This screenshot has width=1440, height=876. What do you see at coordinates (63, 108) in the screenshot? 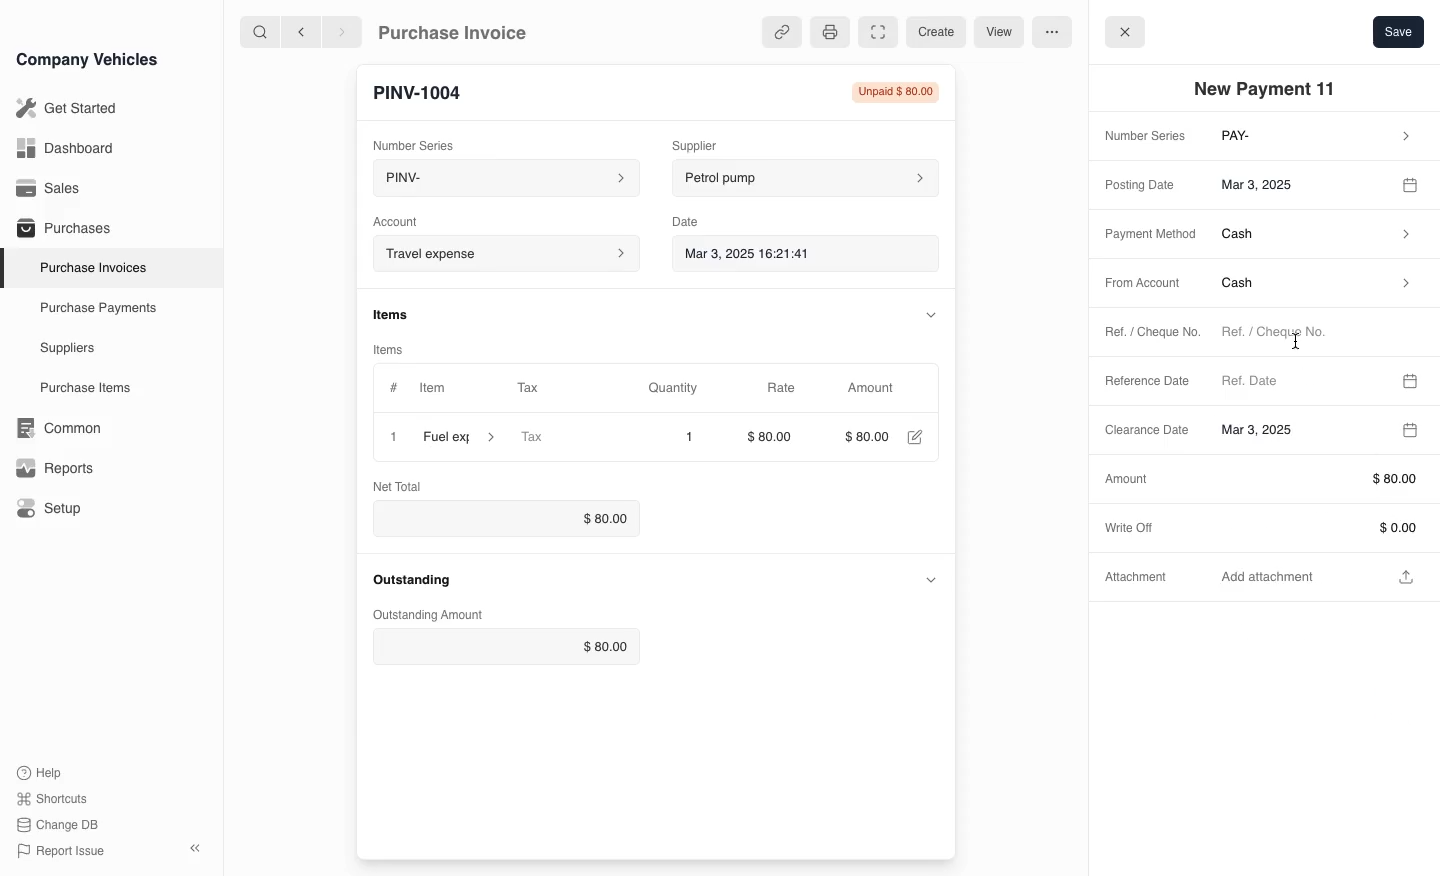
I see `Get Started` at bounding box center [63, 108].